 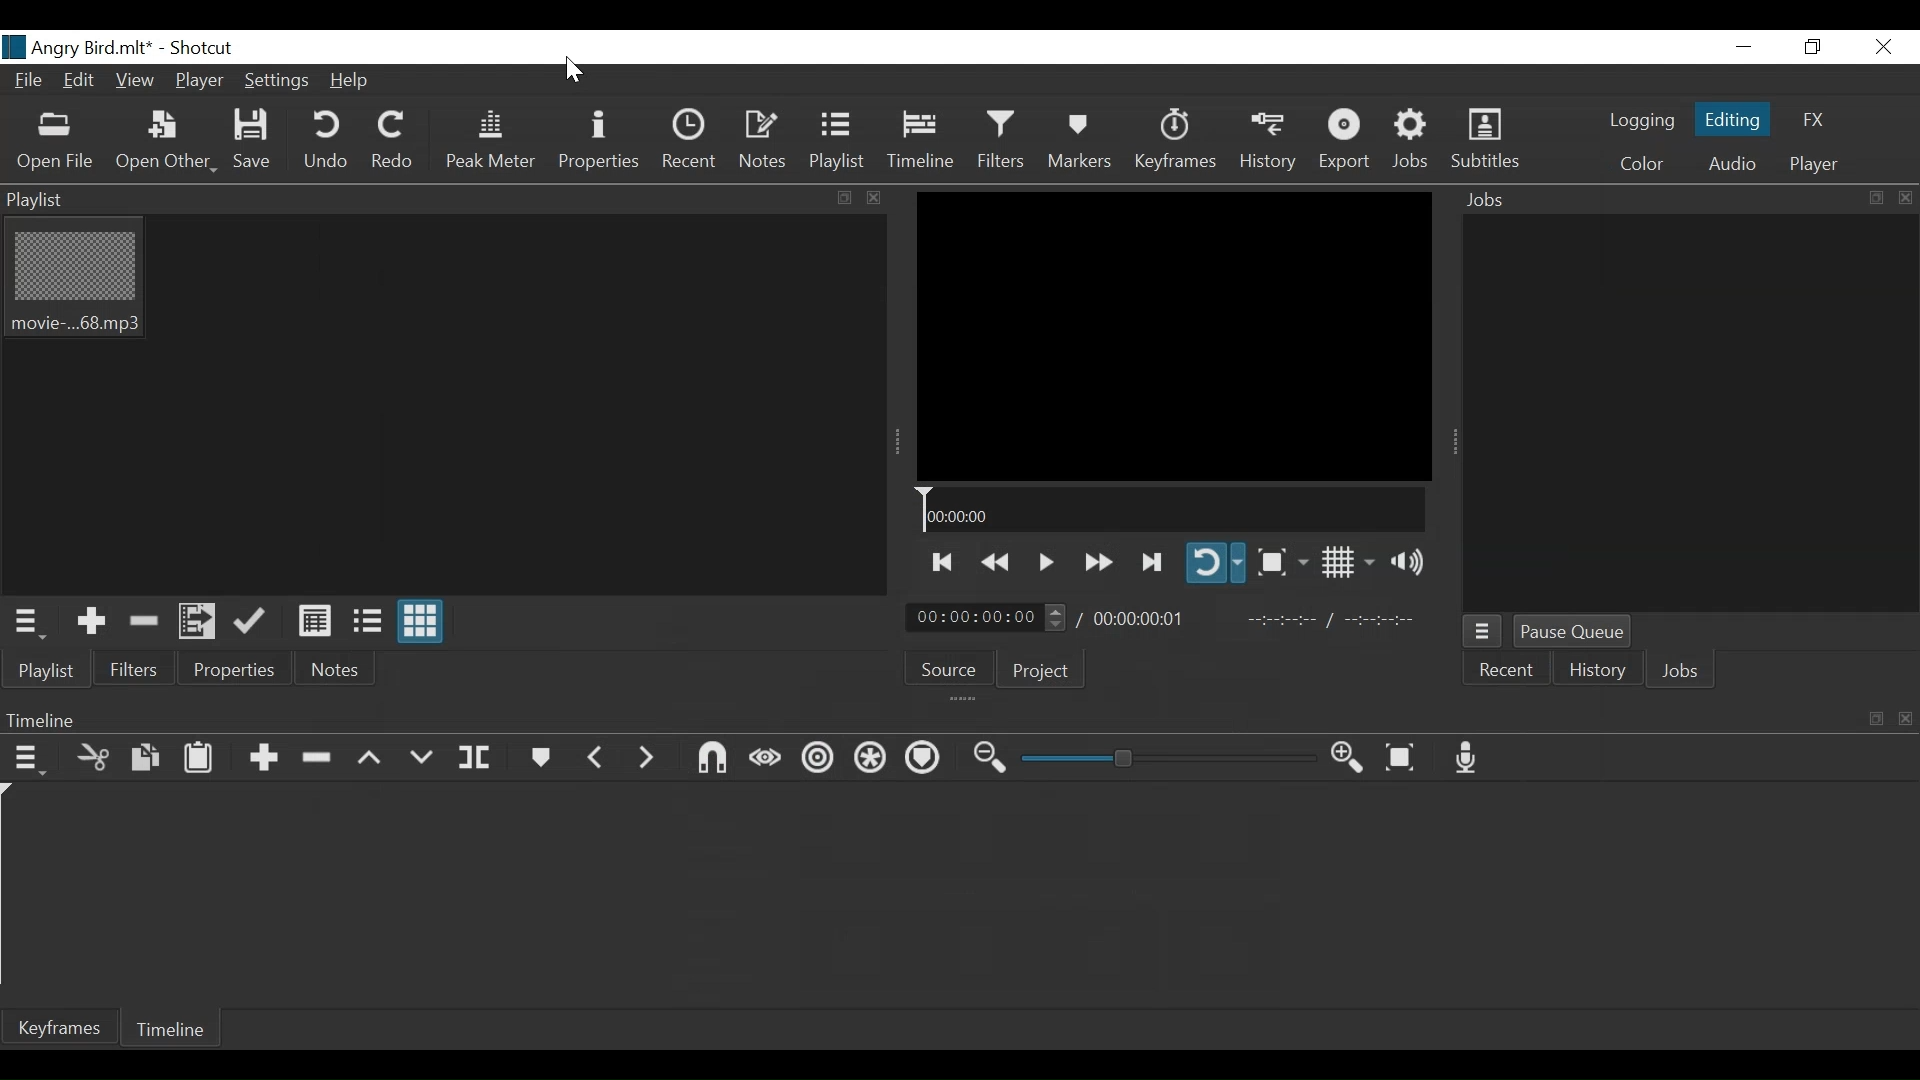 What do you see at coordinates (1573, 631) in the screenshot?
I see `Pause Queue` at bounding box center [1573, 631].